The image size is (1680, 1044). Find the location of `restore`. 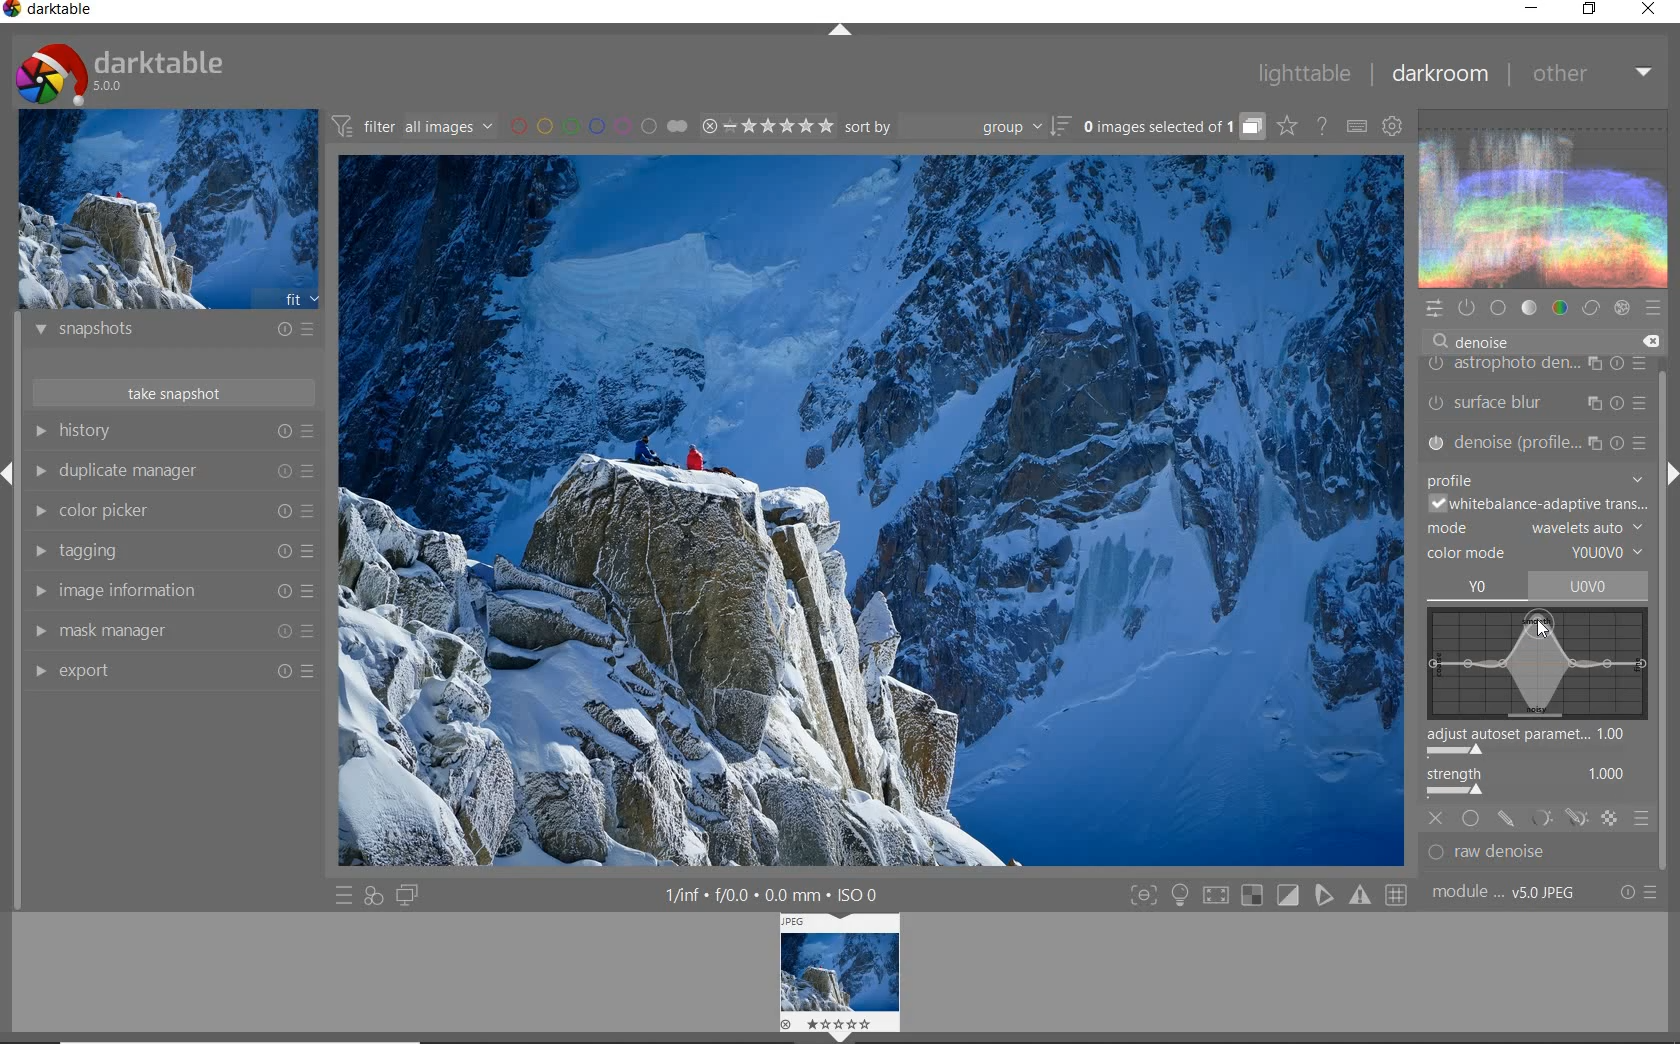

restore is located at coordinates (1592, 11).